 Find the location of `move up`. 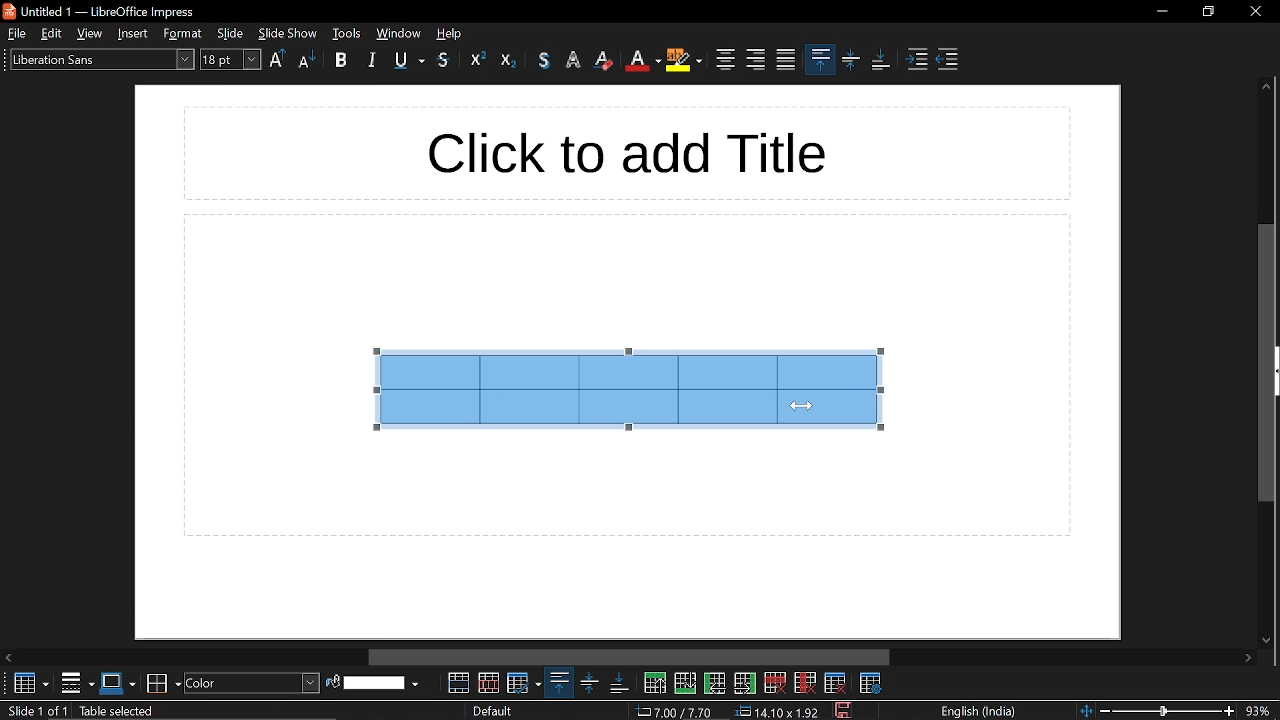

move up is located at coordinates (1266, 86).